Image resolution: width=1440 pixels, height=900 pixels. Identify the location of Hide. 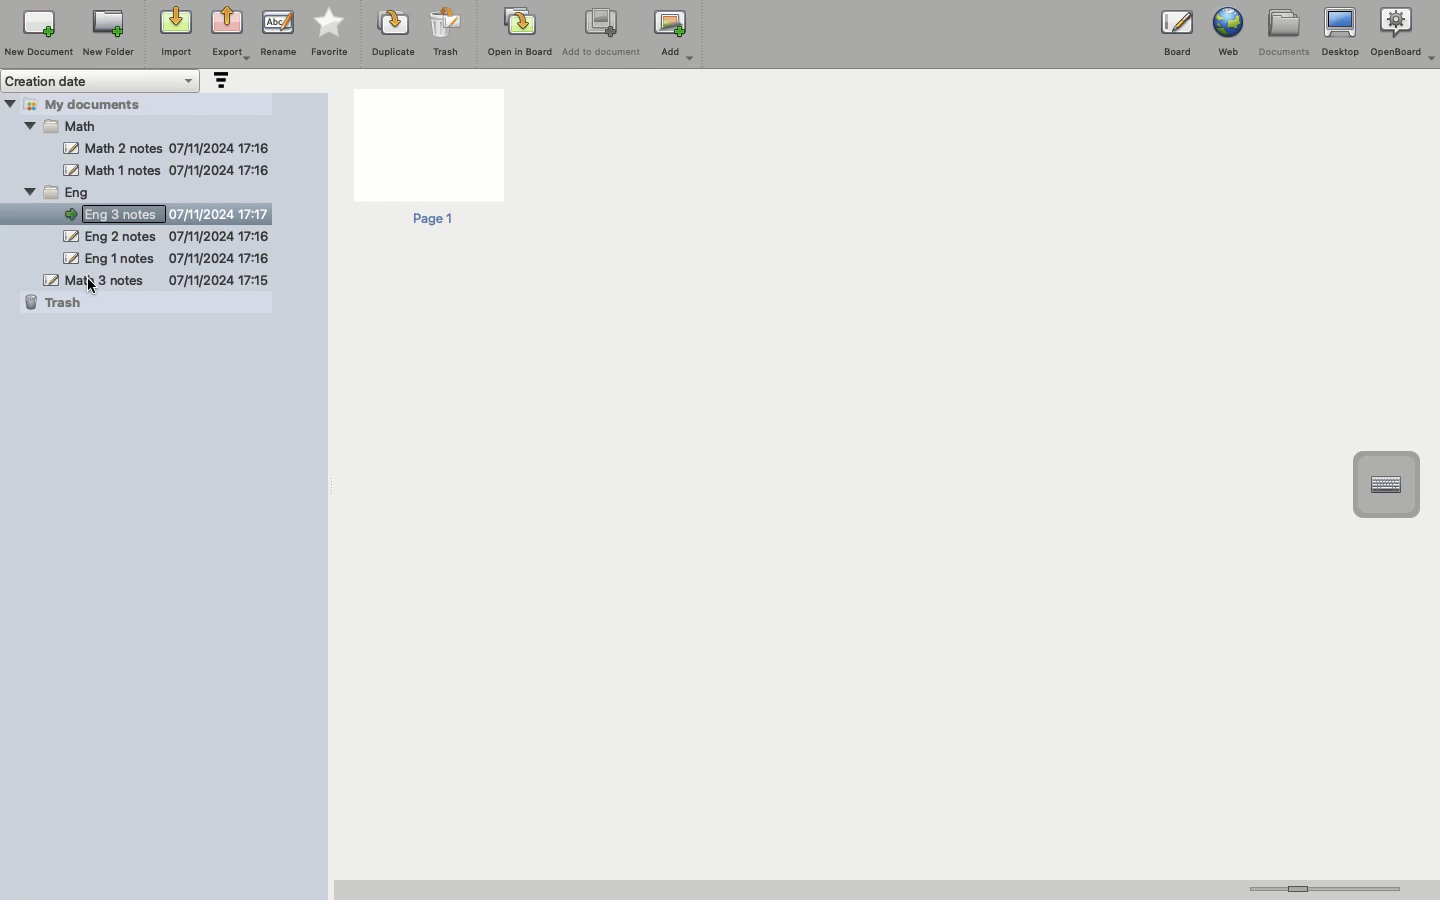
(70, 149).